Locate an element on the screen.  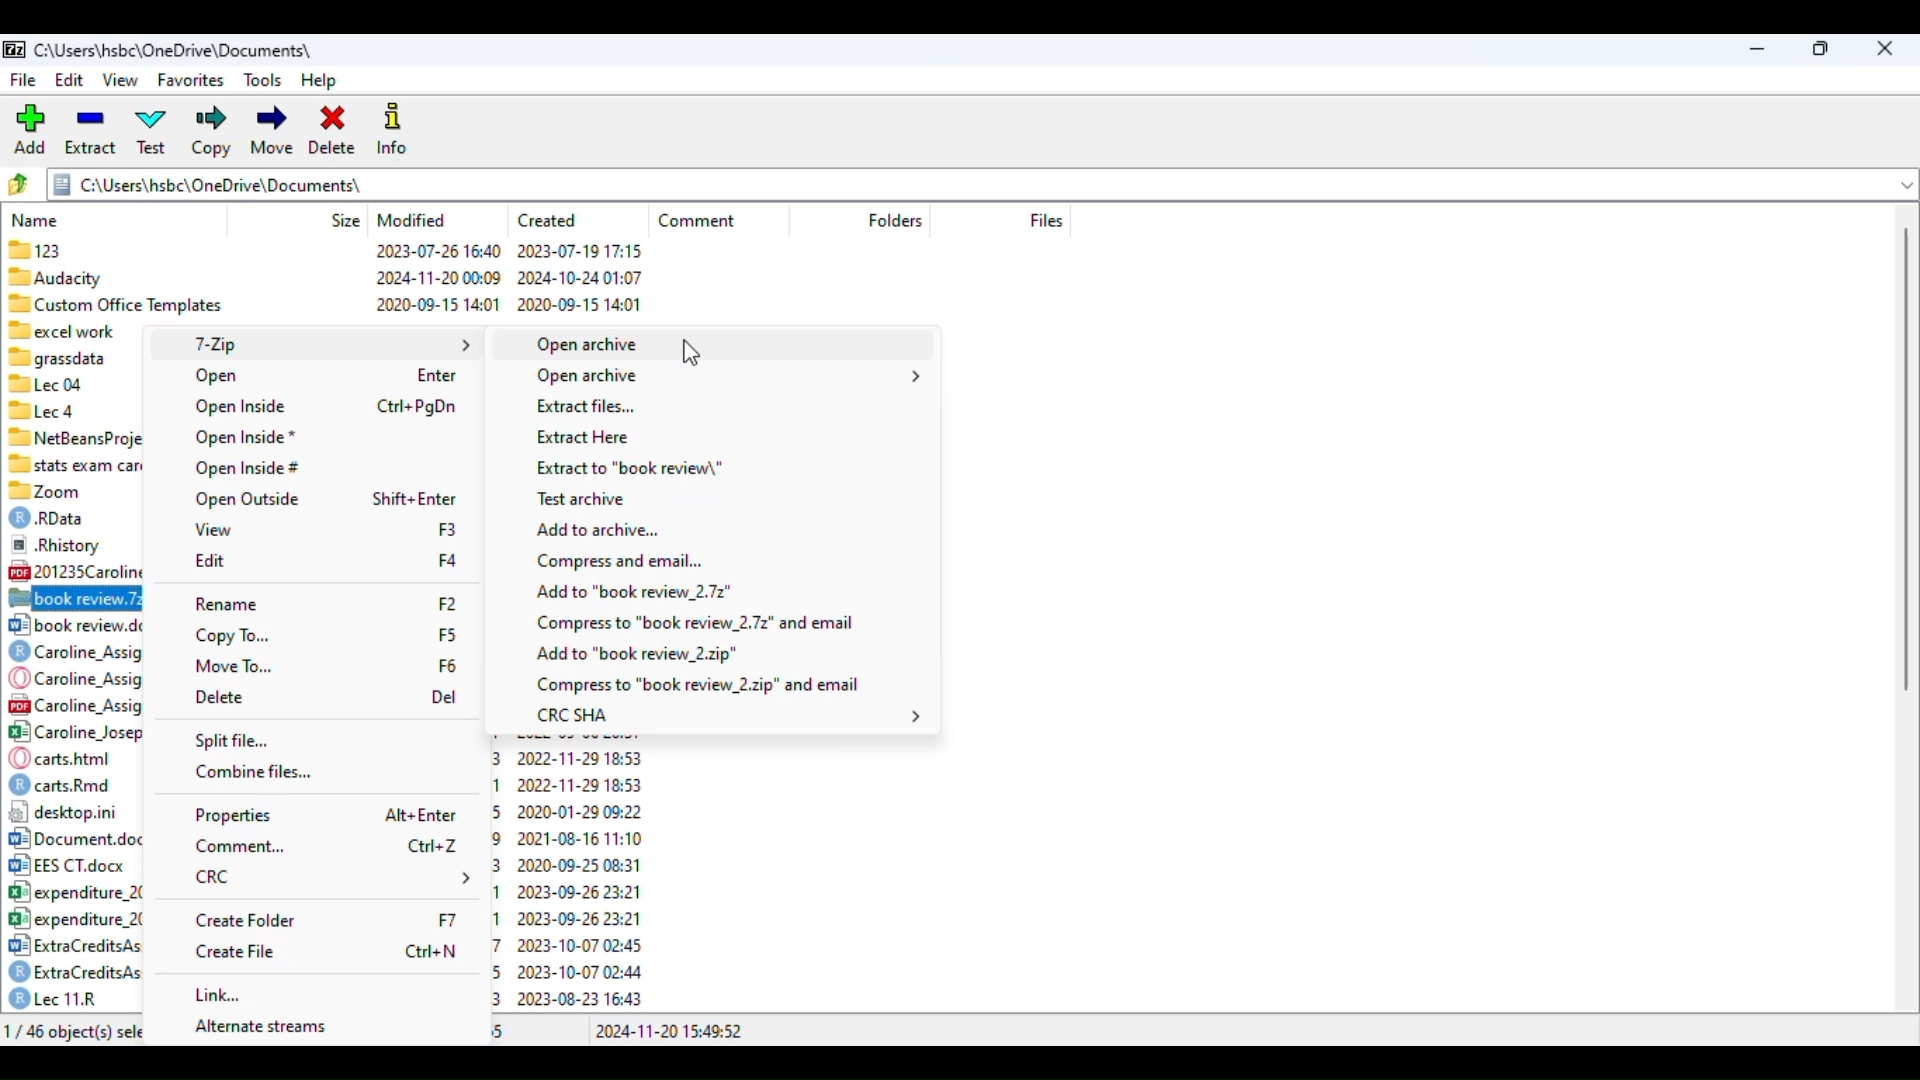
open outside is located at coordinates (246, 500).